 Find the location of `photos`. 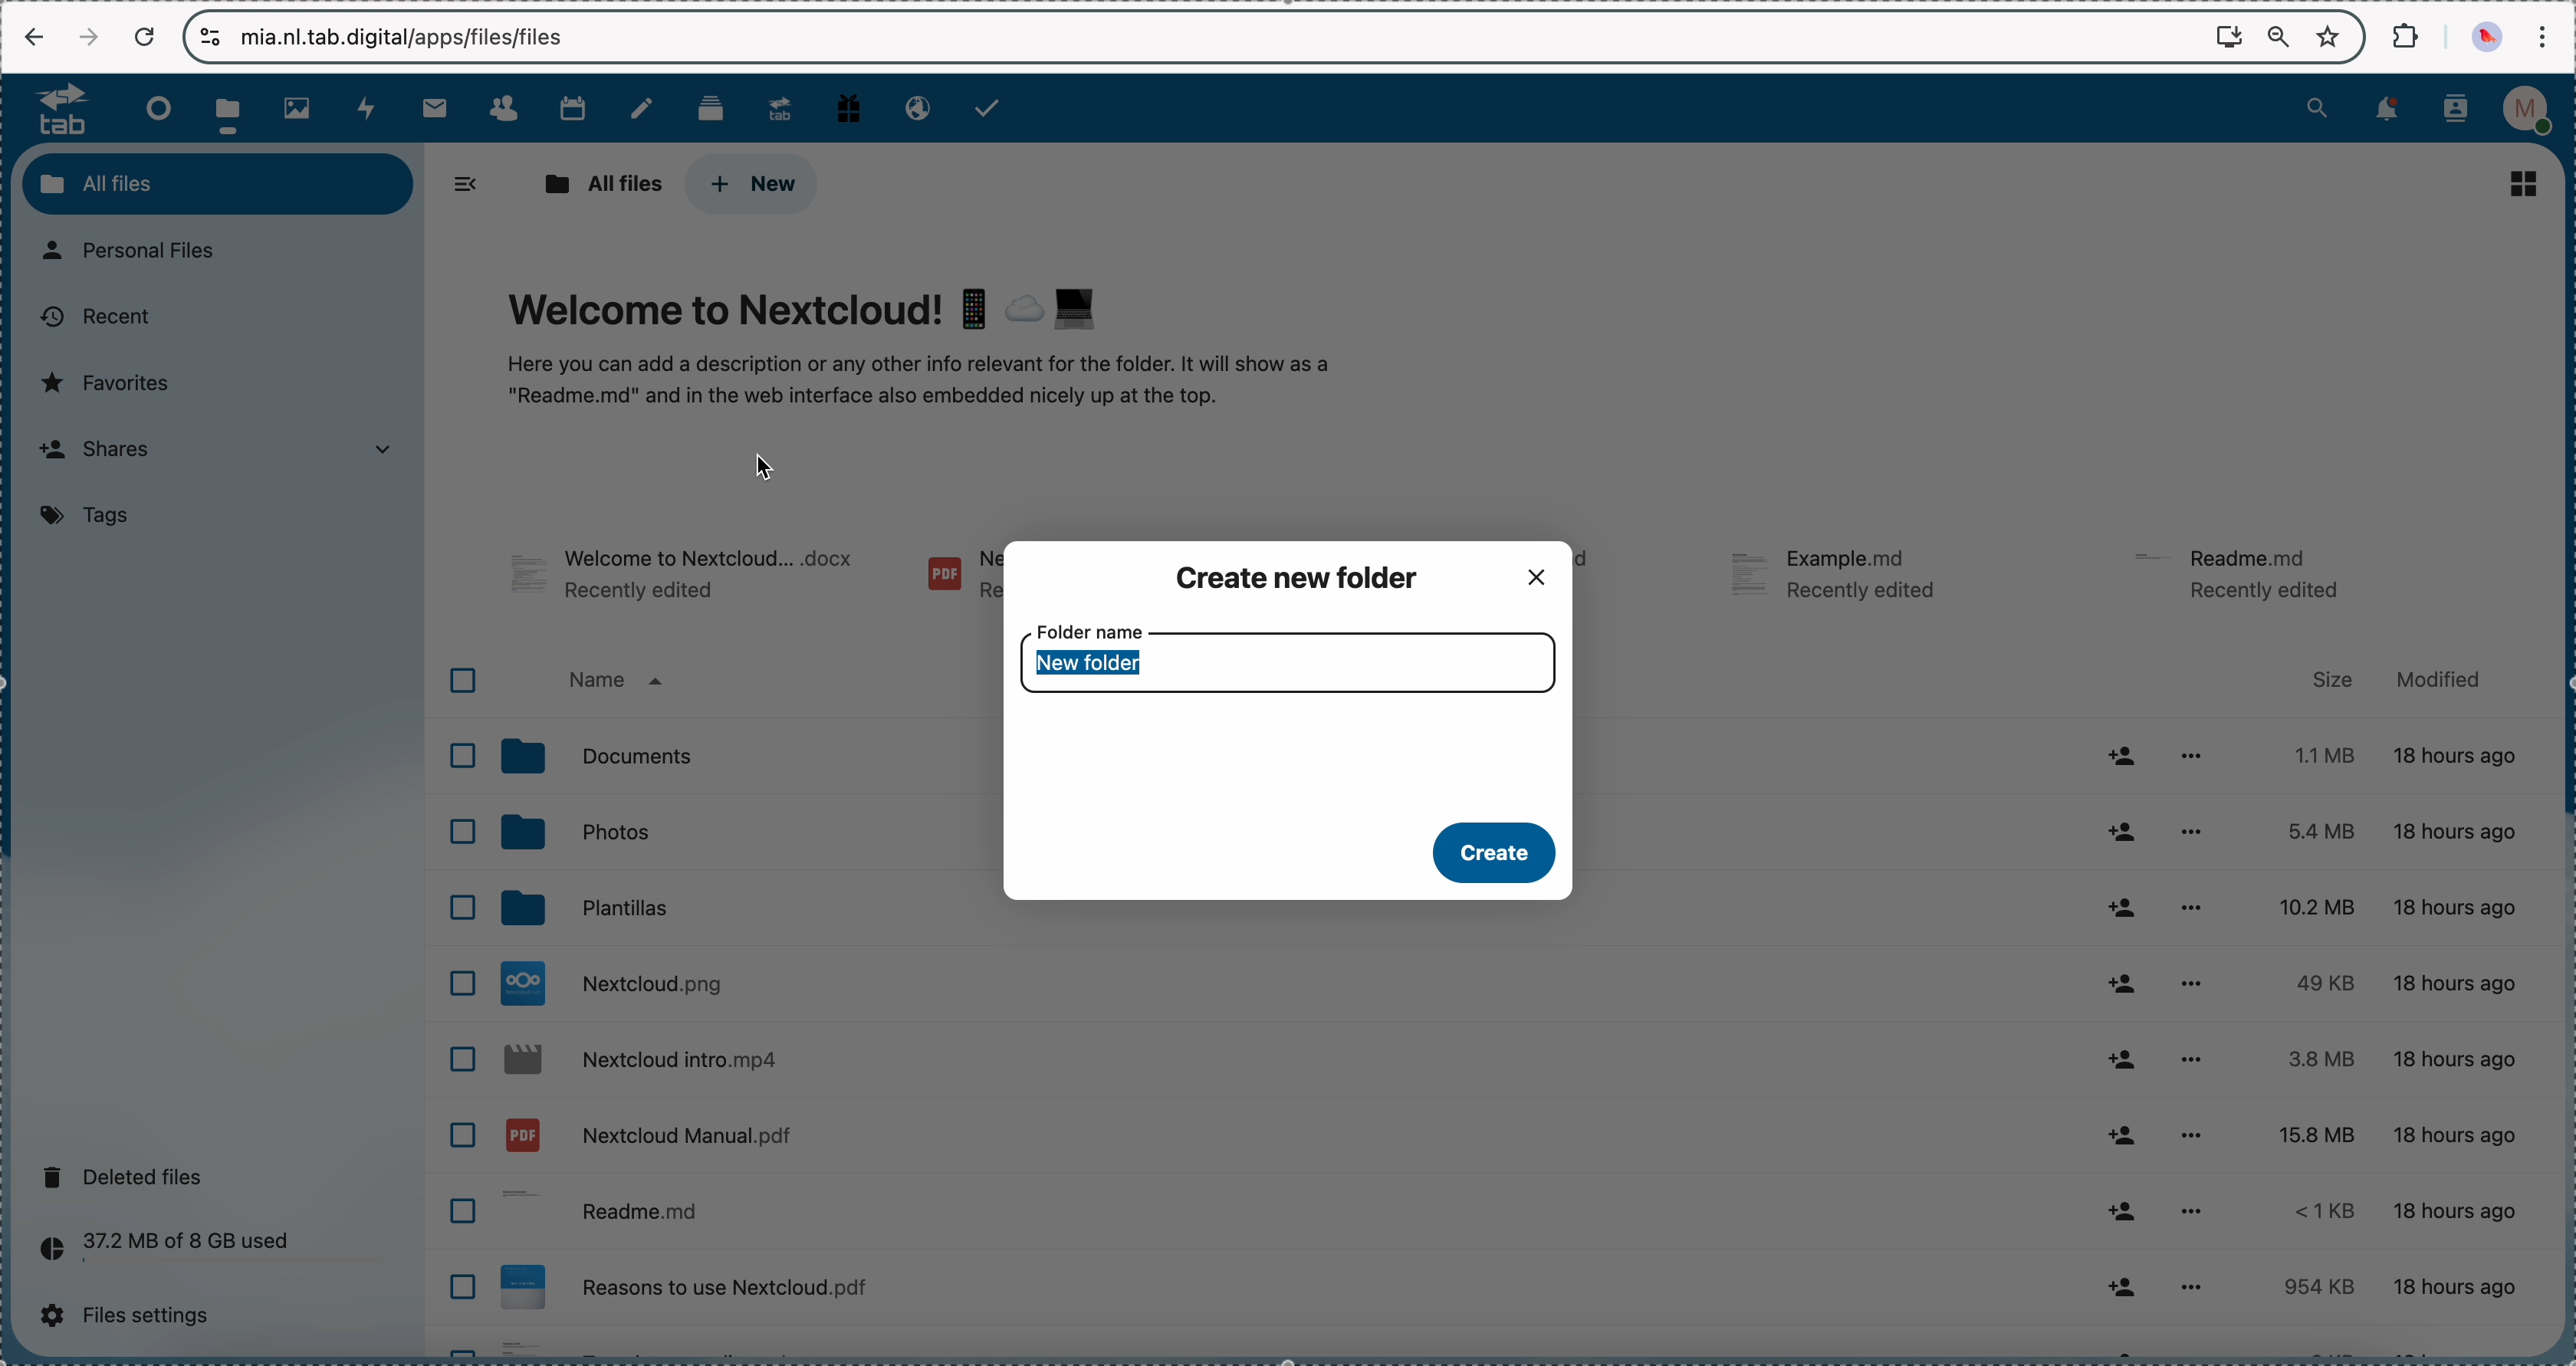

photos is located at coordinates (303, 109).